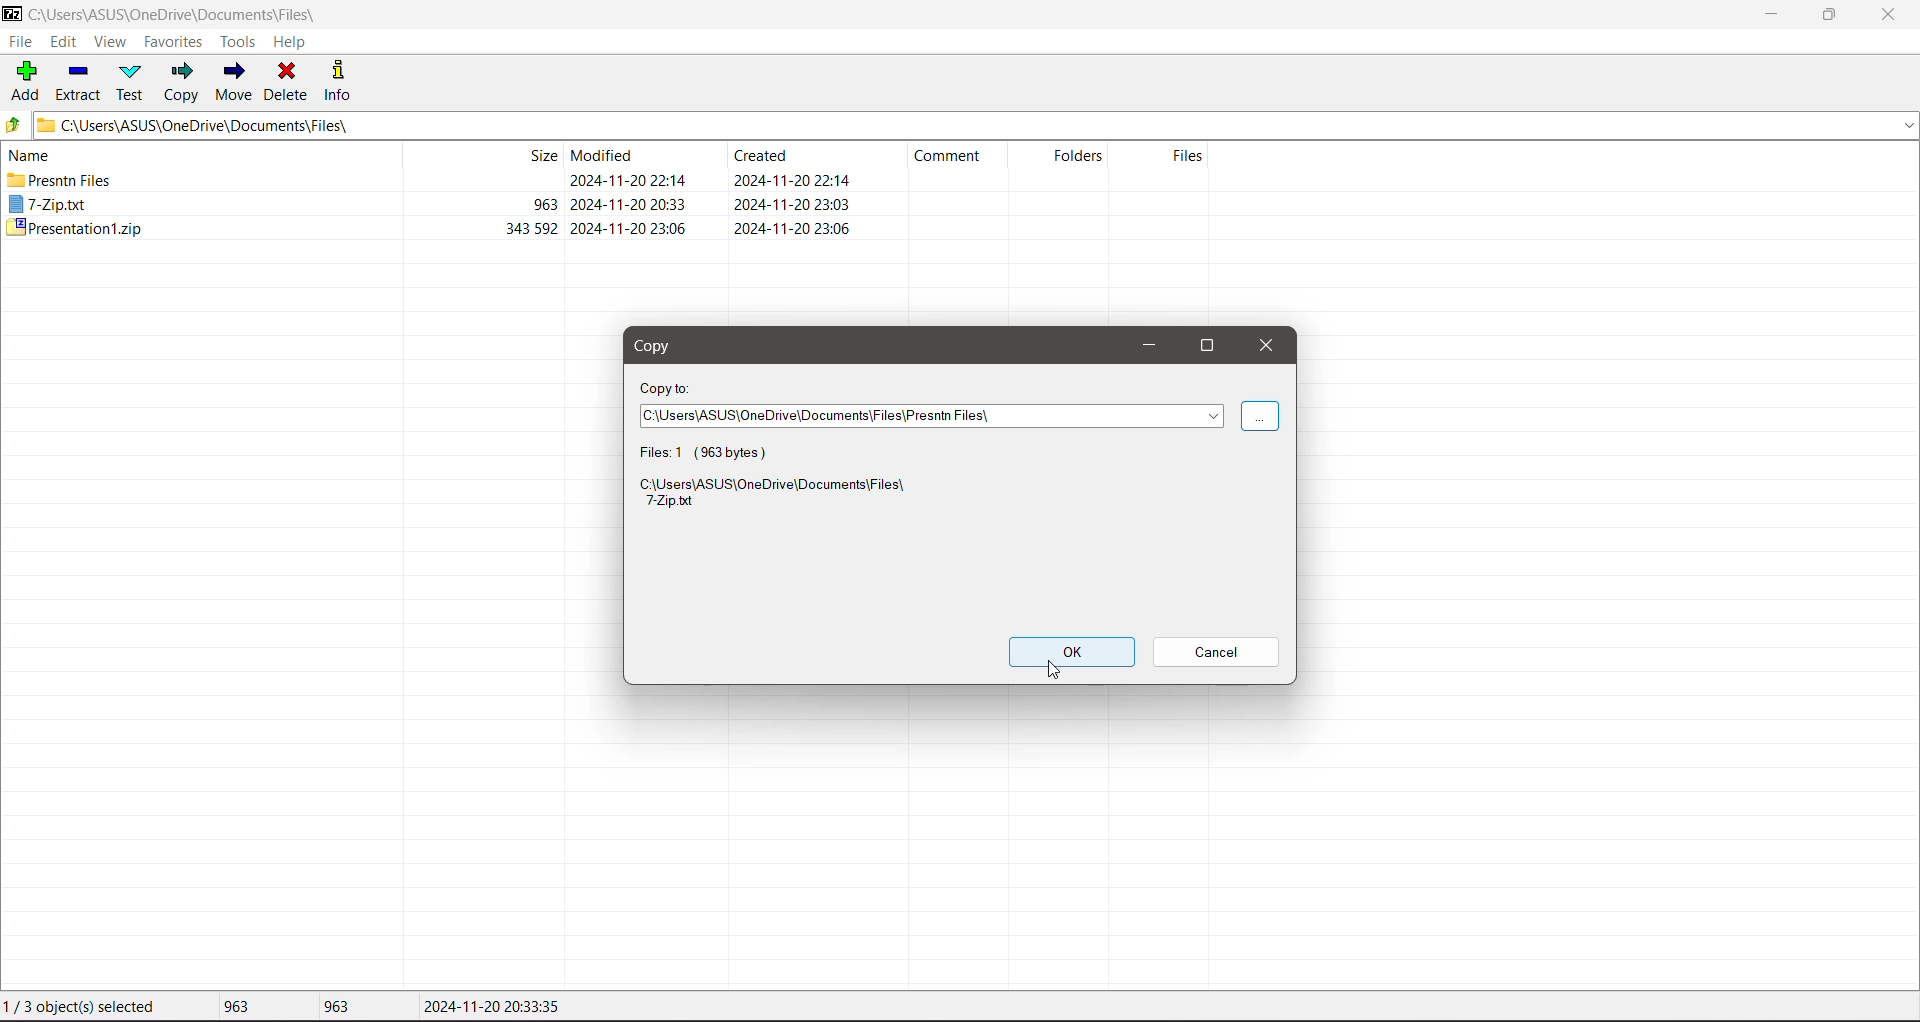  Describe the element at coordinates (61, 180) in the screenshot. I see `Presntn Files` at that location.